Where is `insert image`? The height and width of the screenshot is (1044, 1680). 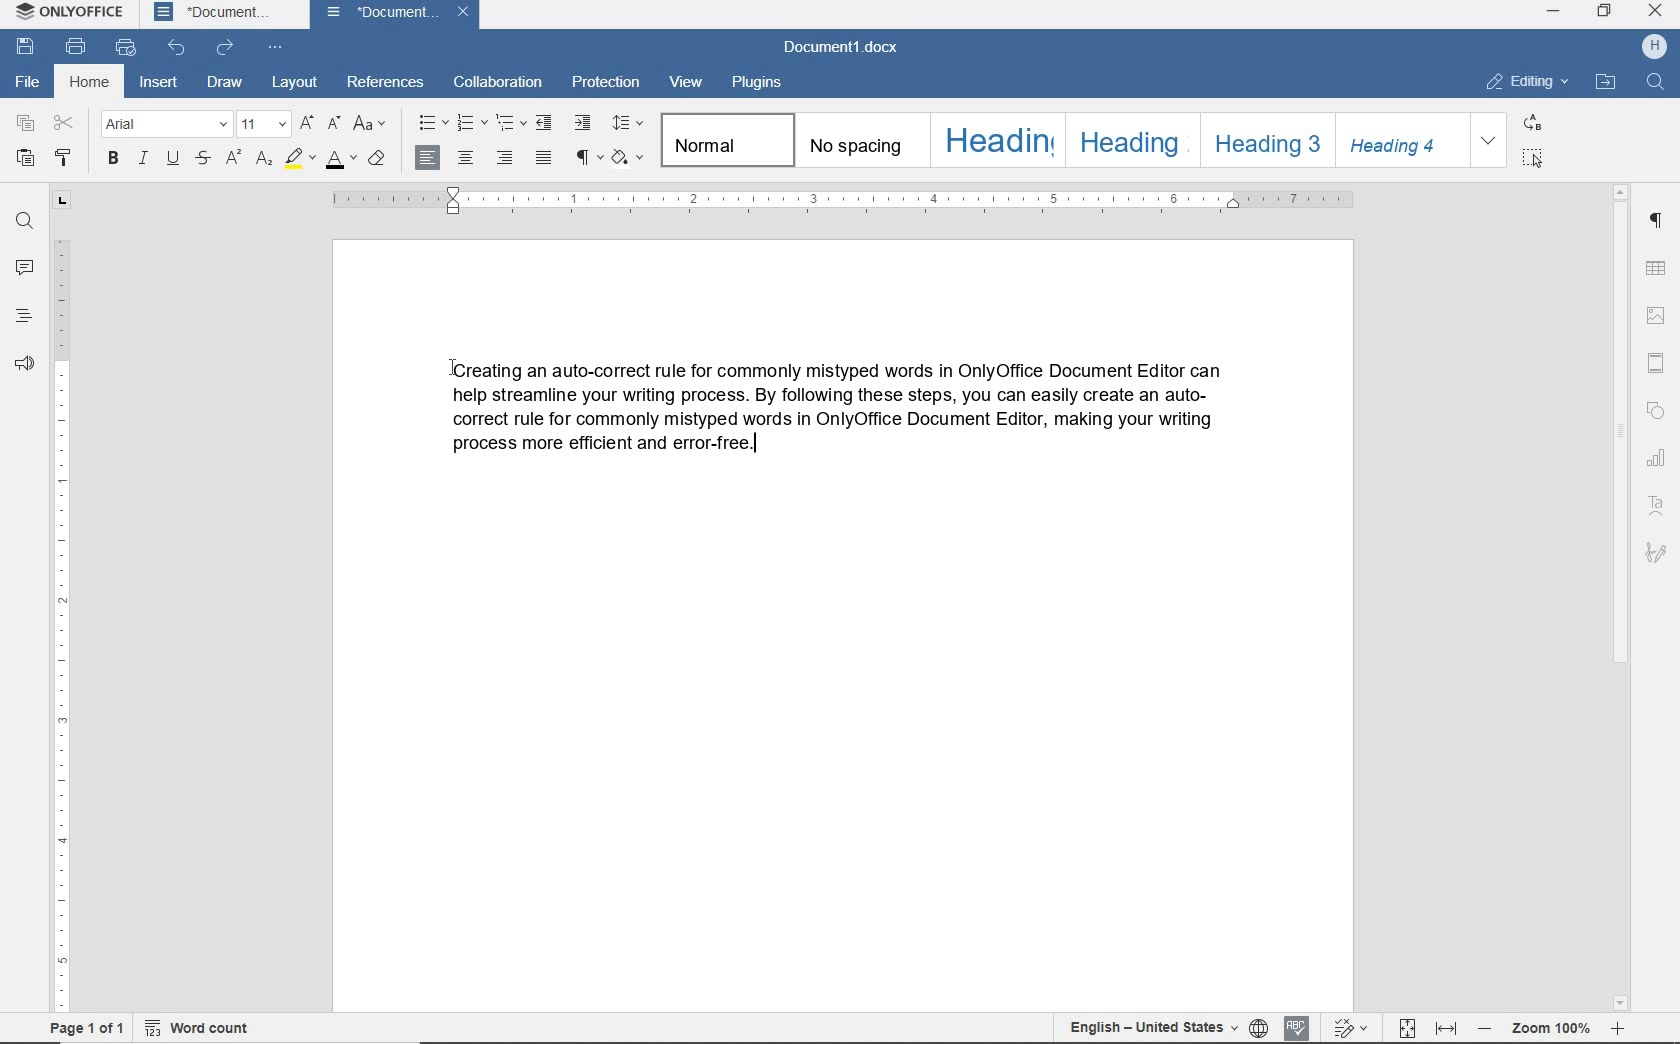
insert image is located at coordinates (1659, 314).